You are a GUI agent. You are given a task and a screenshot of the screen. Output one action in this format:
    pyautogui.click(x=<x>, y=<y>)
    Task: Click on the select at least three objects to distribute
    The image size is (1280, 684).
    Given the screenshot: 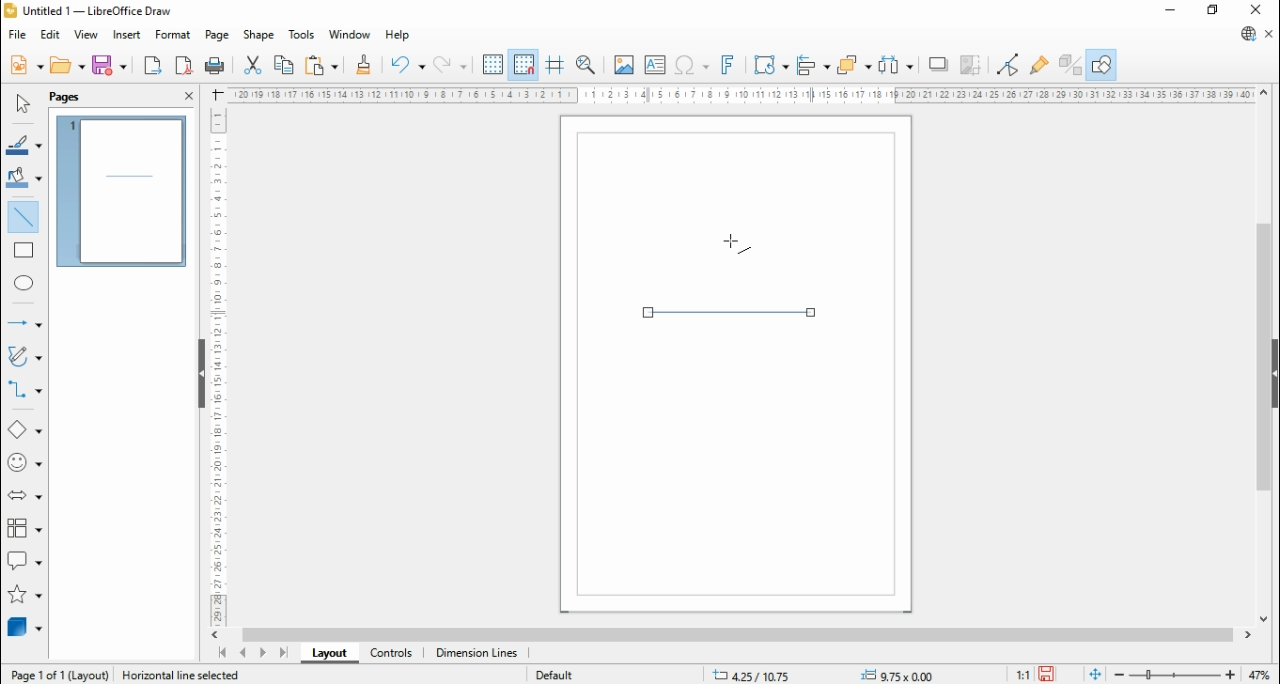 What is the action you would take?
    pyautogui.click(x=897, y=65)
    